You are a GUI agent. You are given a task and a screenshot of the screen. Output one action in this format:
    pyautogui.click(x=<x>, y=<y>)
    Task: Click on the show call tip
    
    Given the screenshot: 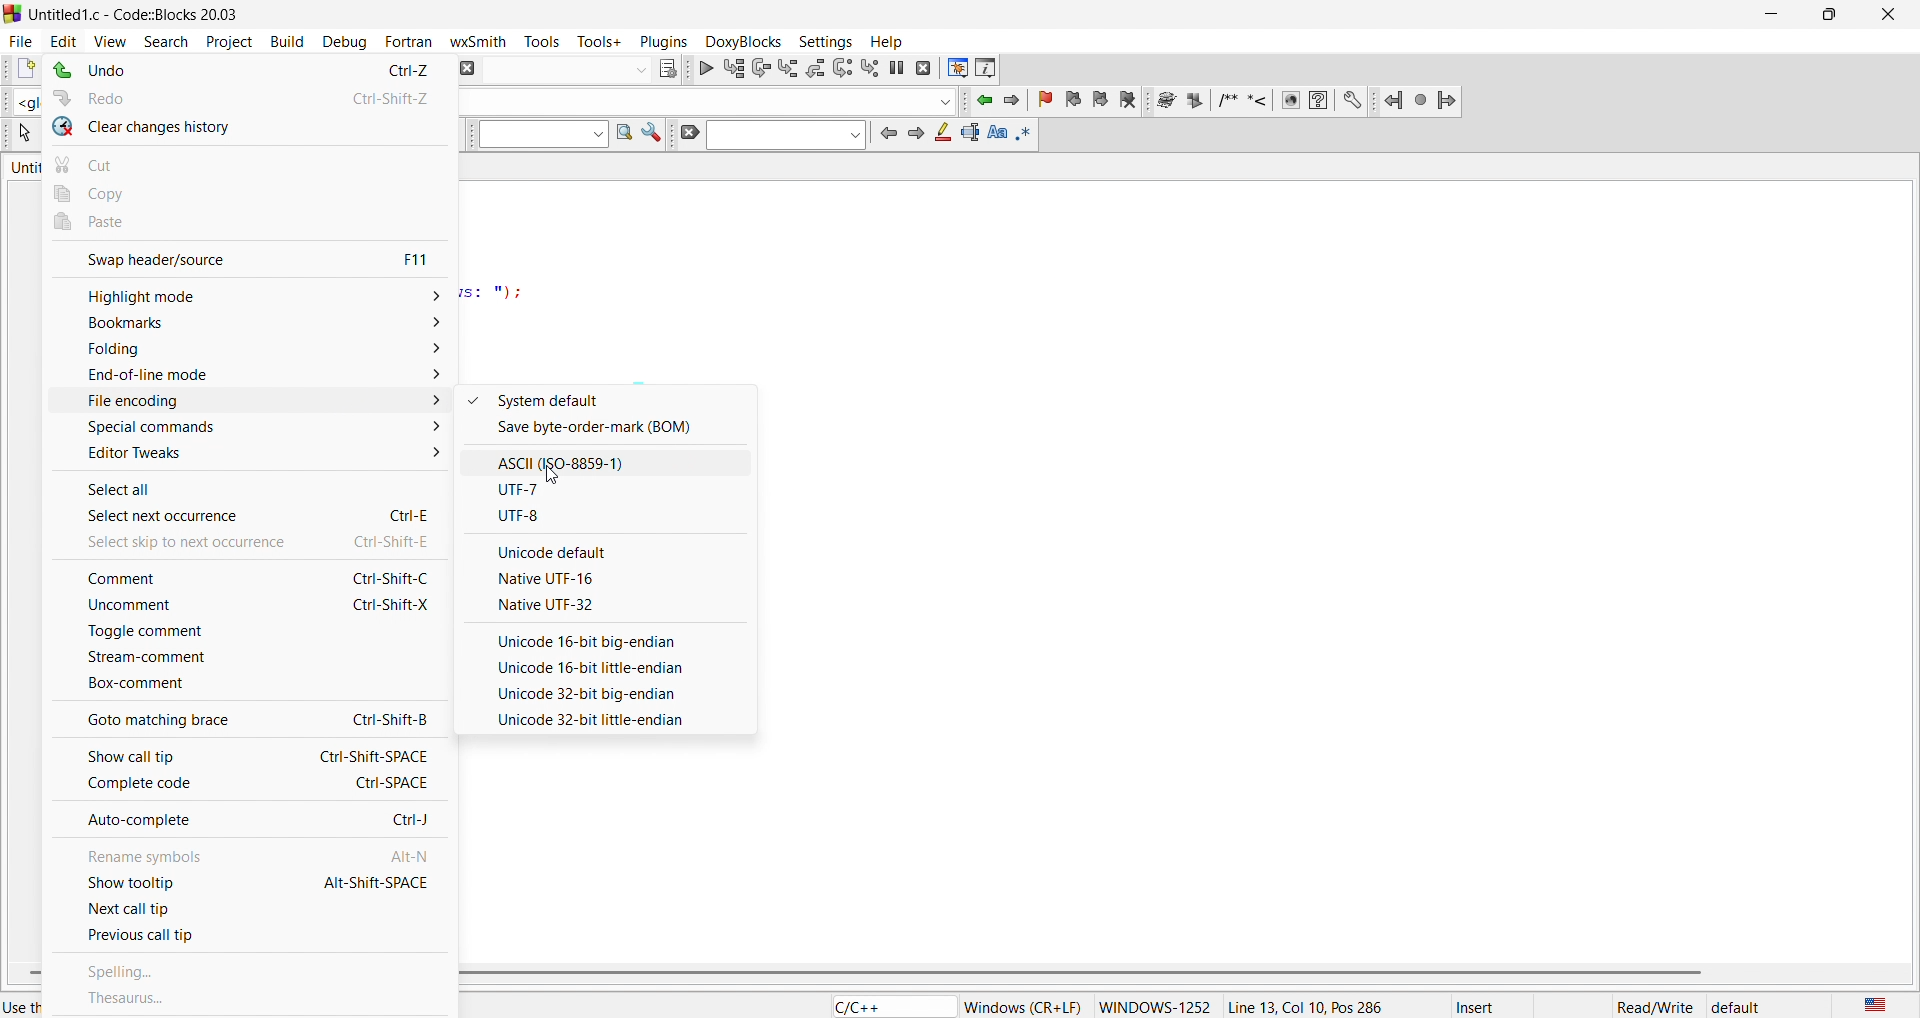 What is the action you would take?
    pyautogui.click(x=245, y=753)
    